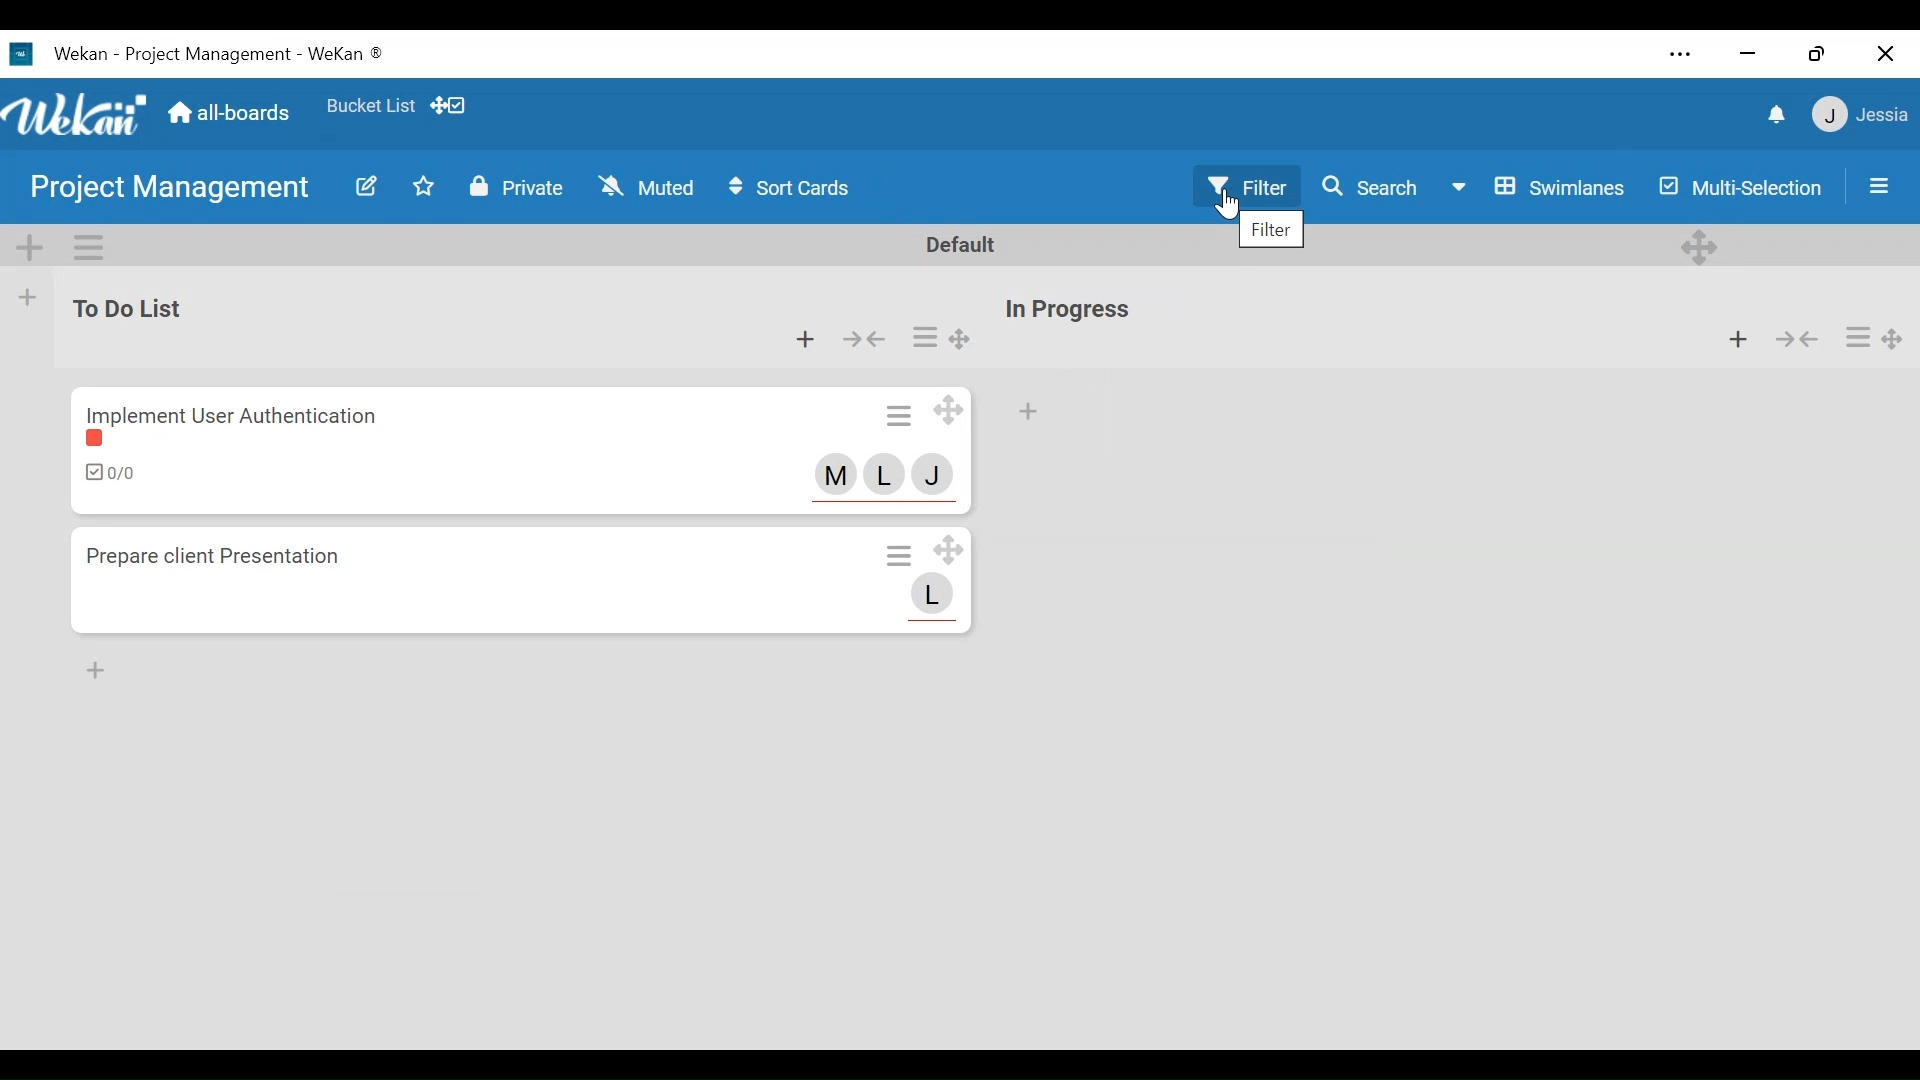  Describe the element at coordinates (1894, 338) in the screenshot. I see `Desktop drag handles` at that location.